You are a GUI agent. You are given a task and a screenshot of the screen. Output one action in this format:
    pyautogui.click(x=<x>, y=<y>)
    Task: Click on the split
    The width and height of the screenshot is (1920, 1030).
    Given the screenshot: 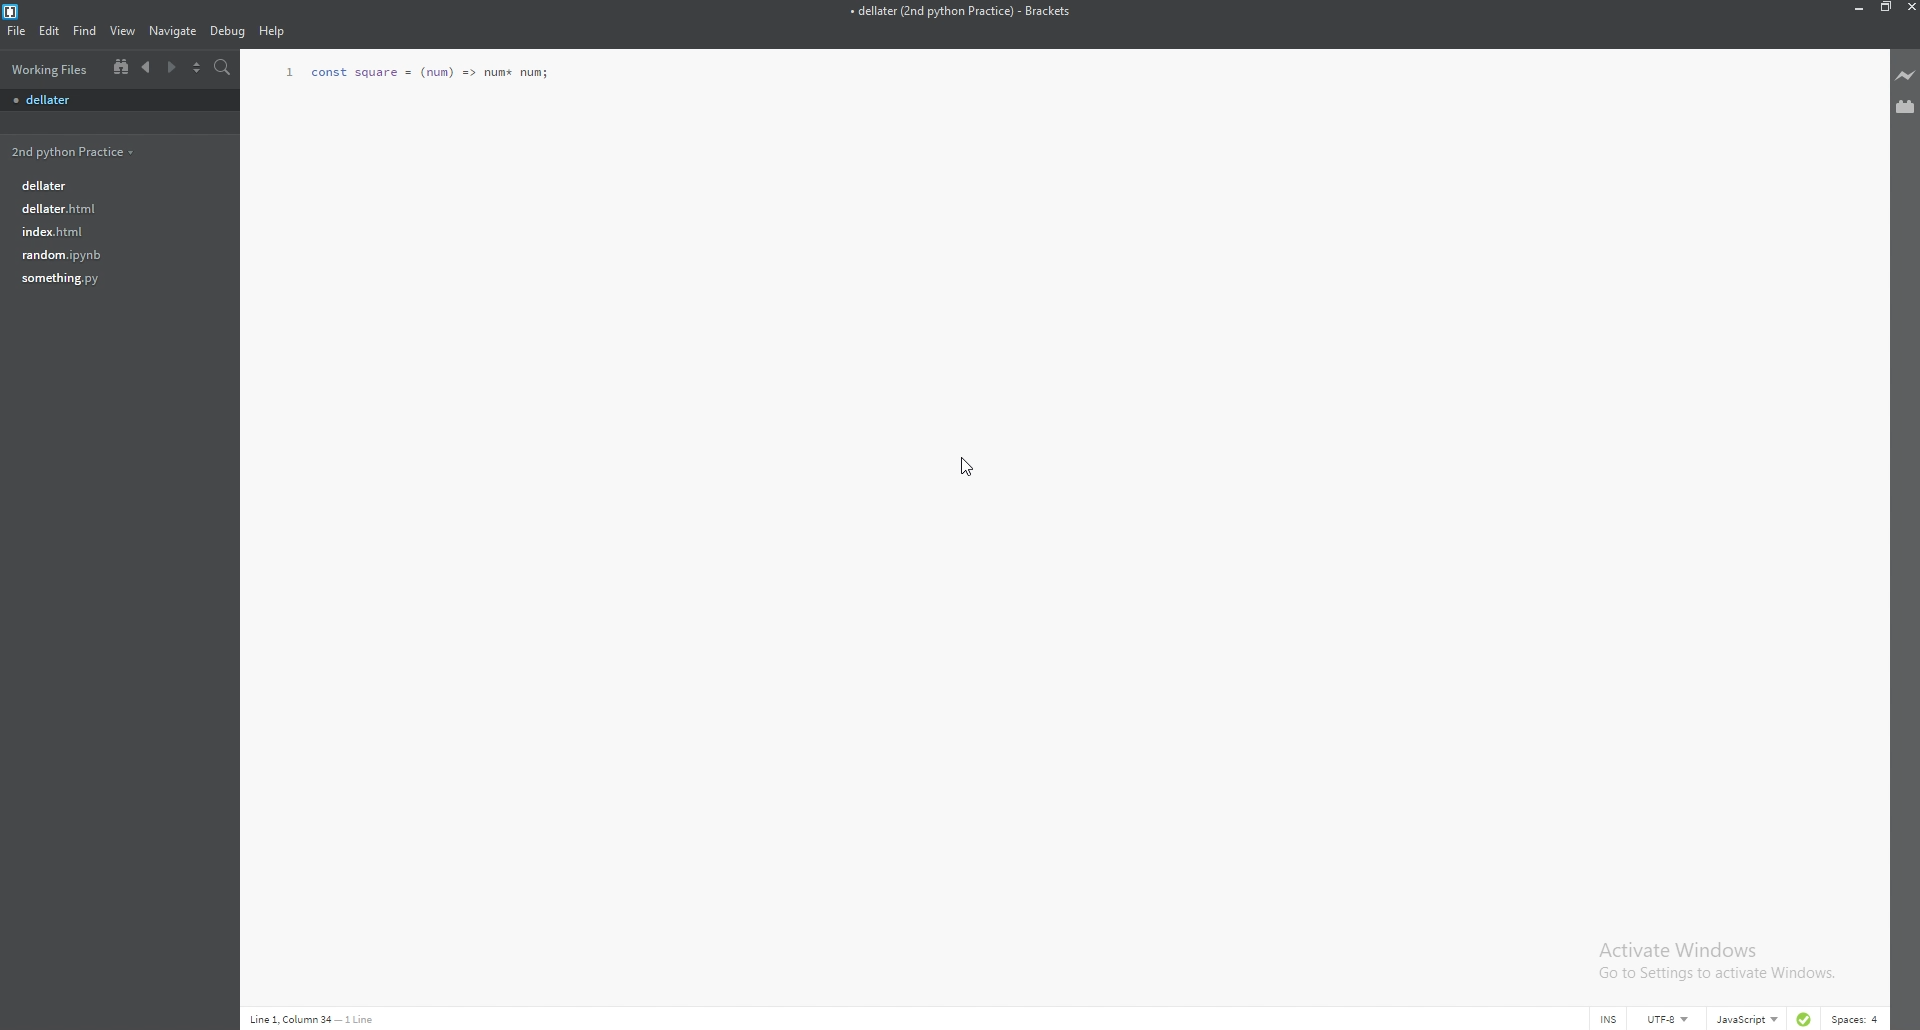 What is the action you would take?
    pyautogui.click(x=198, y=68)
    